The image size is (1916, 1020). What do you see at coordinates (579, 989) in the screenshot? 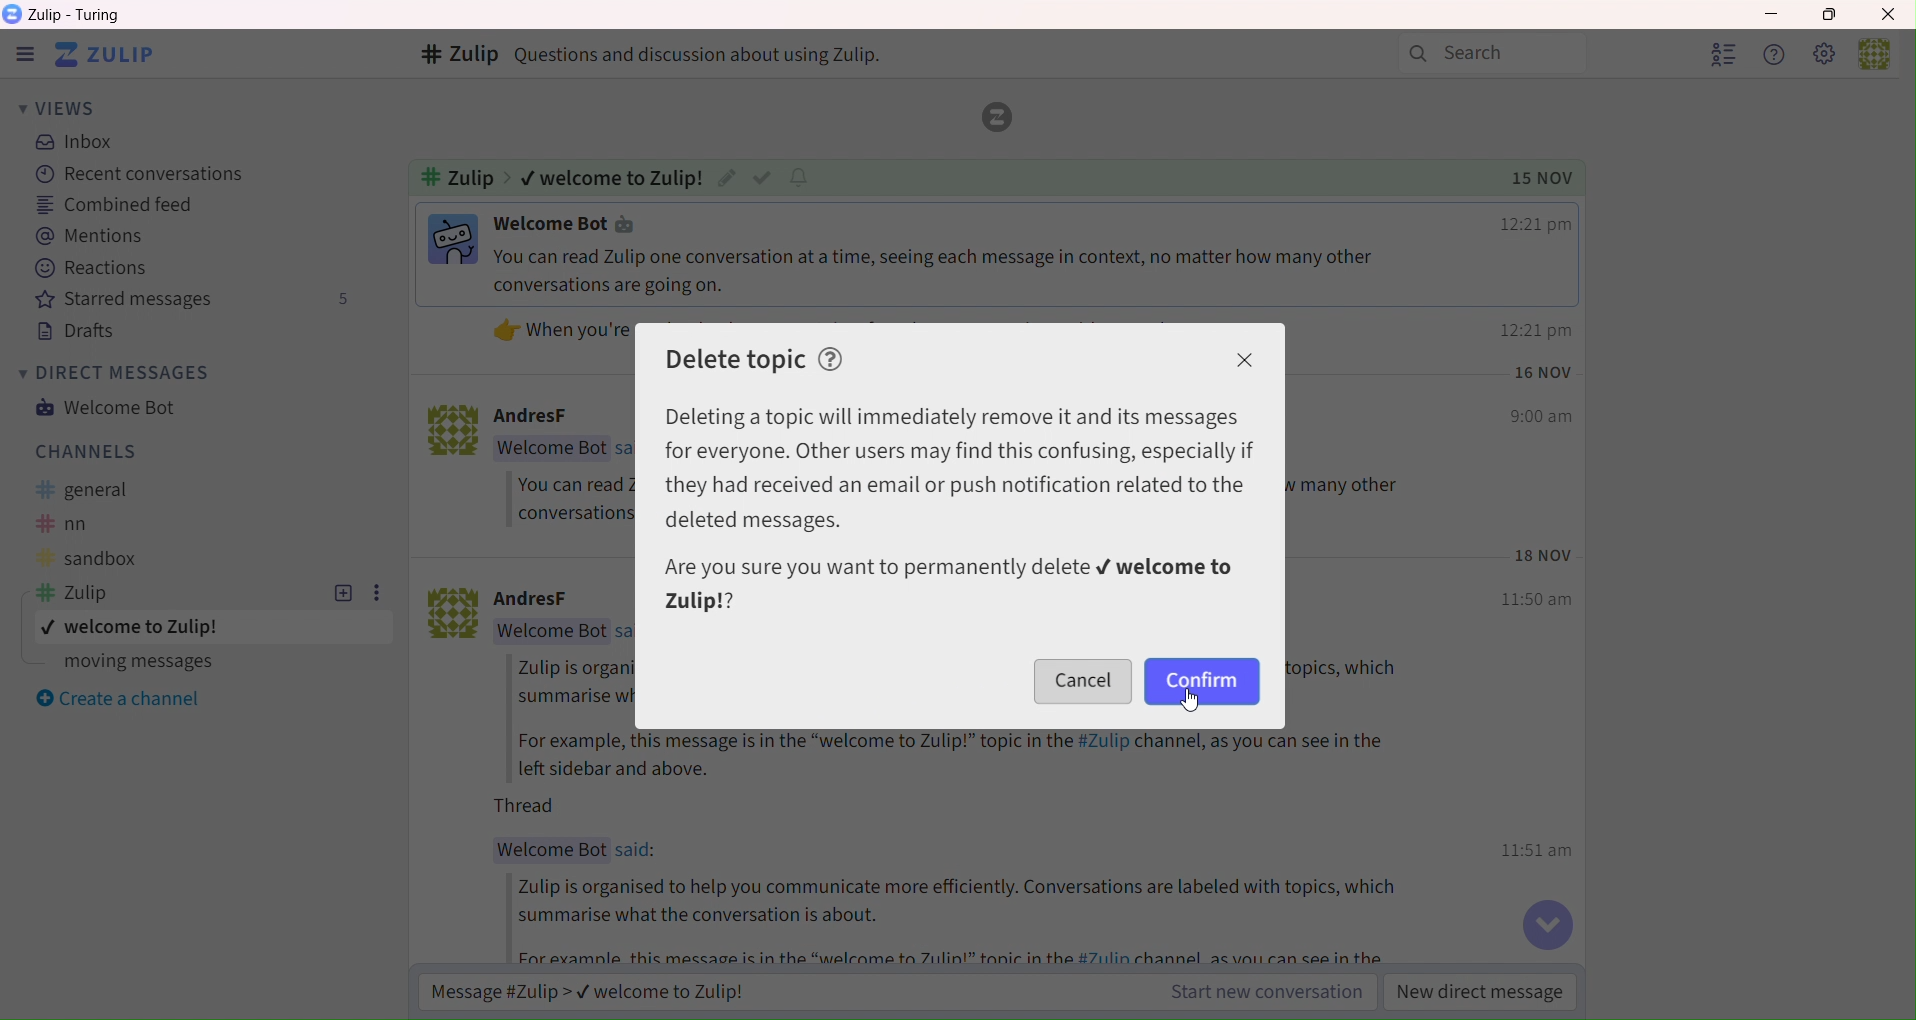
I see `Message Zulip` at bounding box center [579, 989].